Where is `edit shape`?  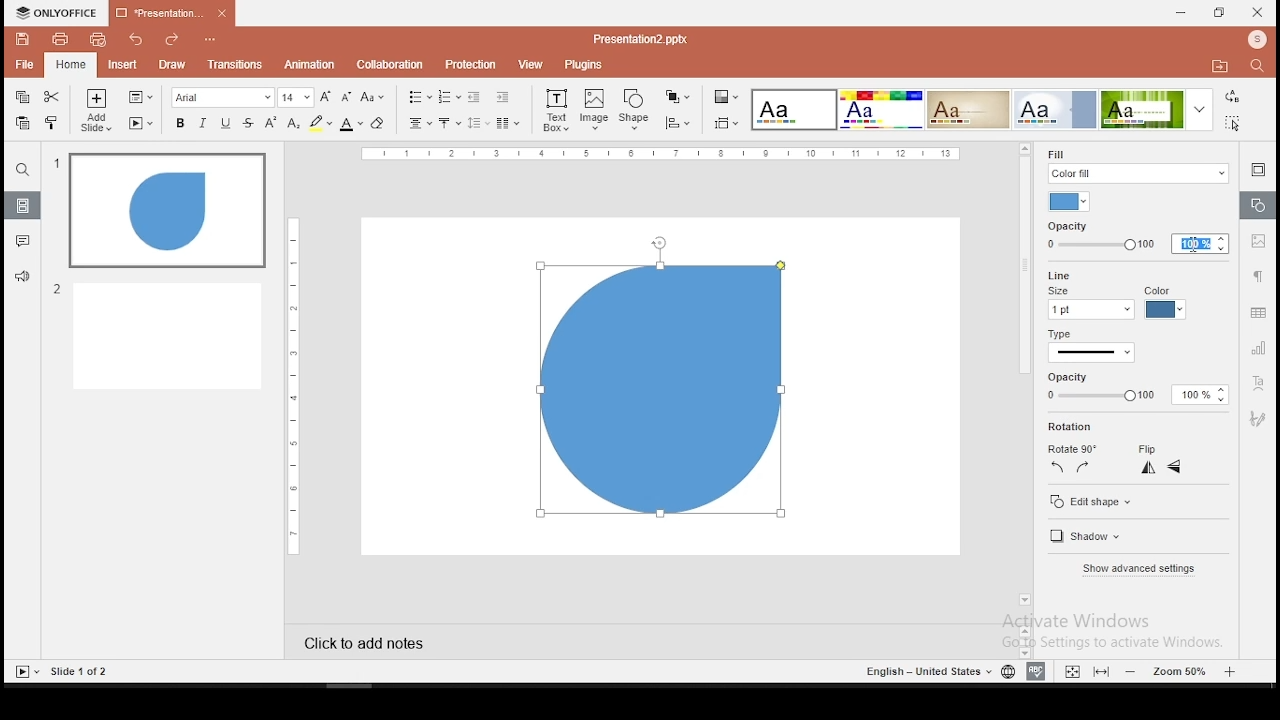
edit shape is located at coordinates (1092, 503).